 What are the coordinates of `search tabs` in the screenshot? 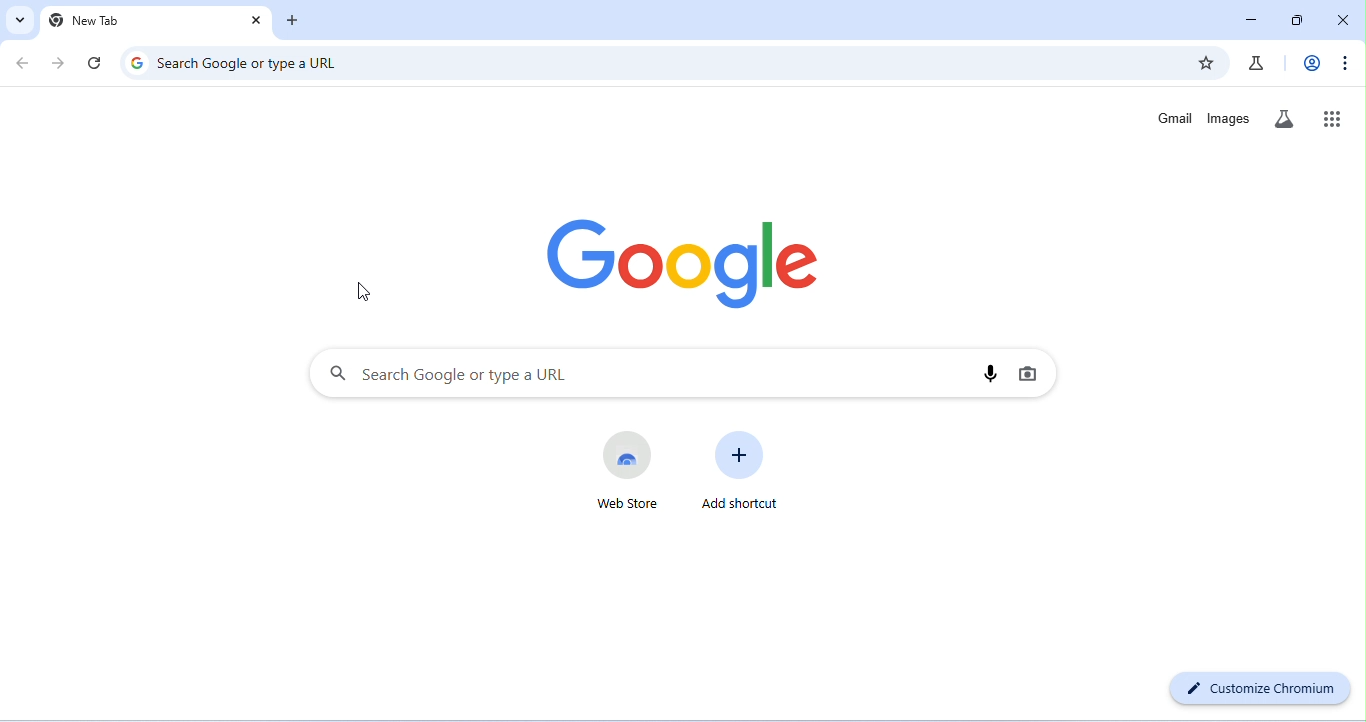 It's located at (19, 19).